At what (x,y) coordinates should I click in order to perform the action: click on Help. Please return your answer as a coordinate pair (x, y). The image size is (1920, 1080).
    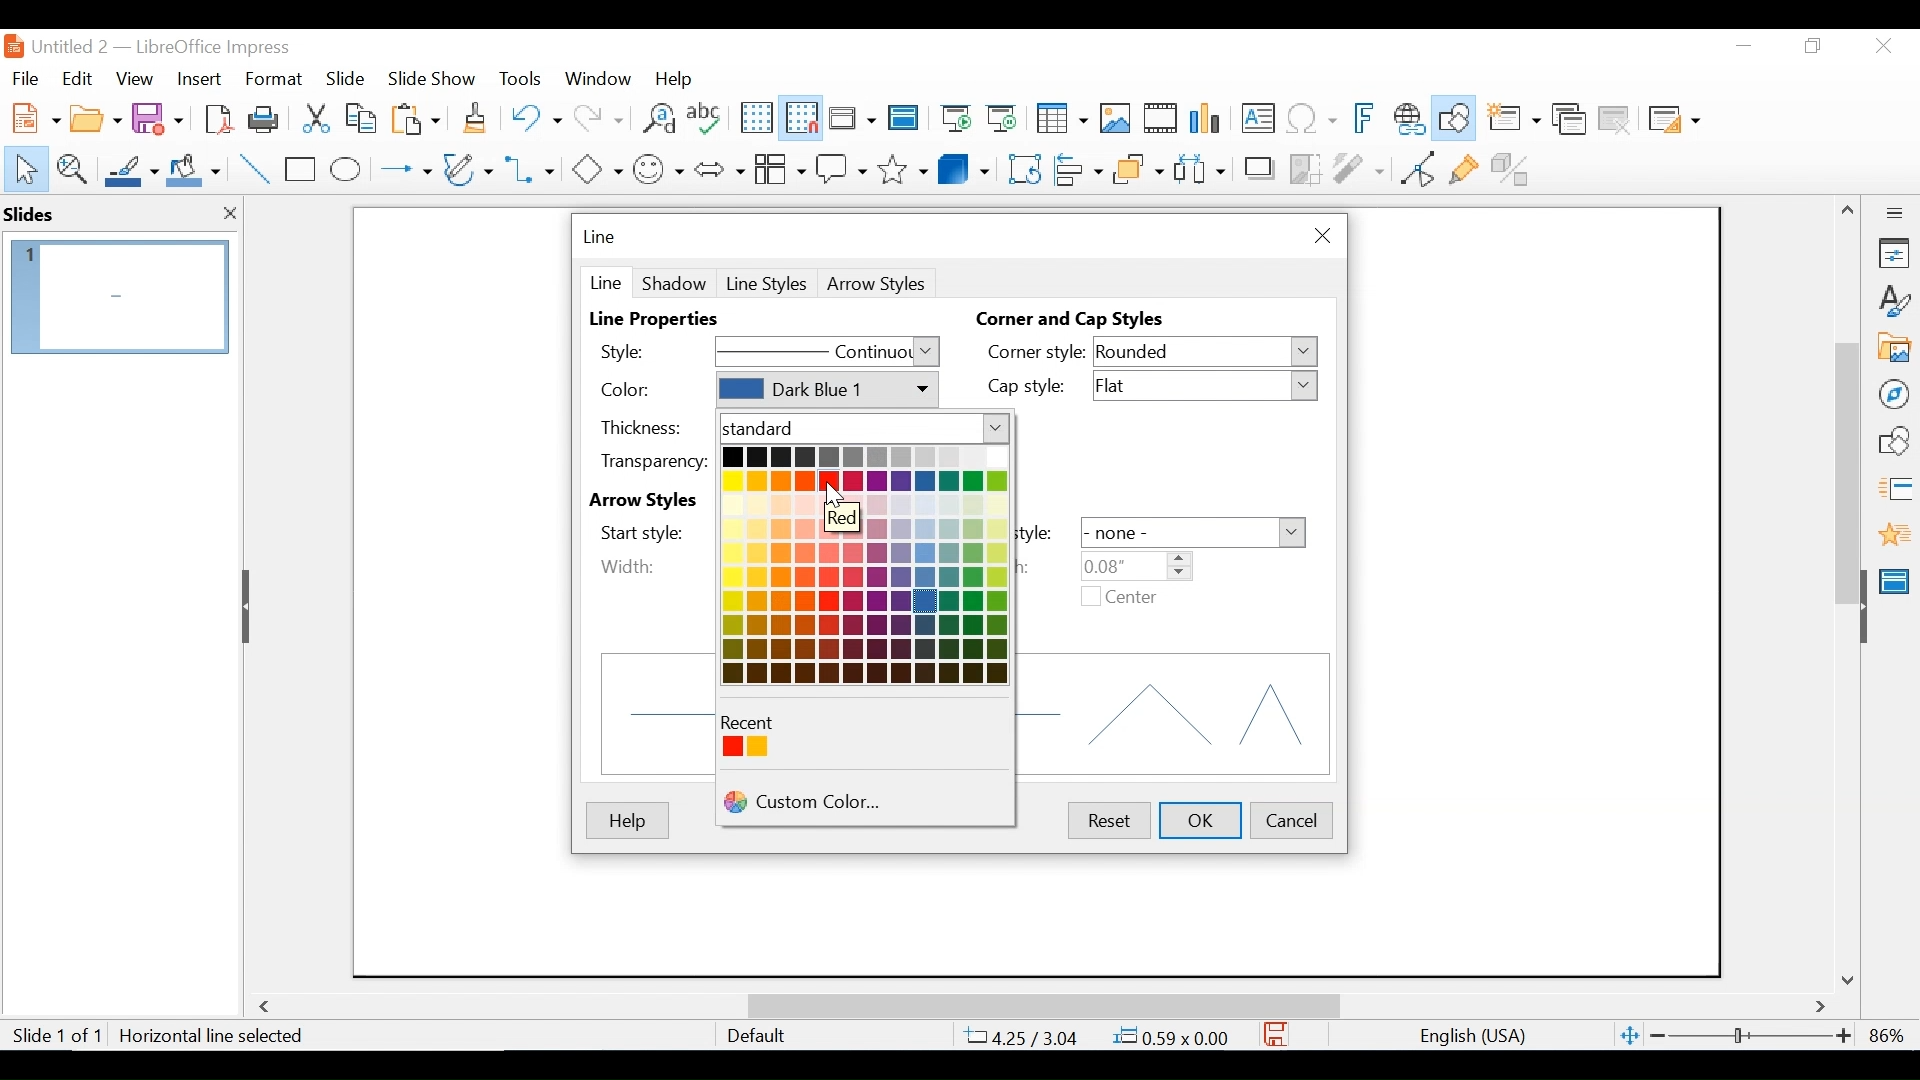
    Looking at the image, I should click on (679, 78).